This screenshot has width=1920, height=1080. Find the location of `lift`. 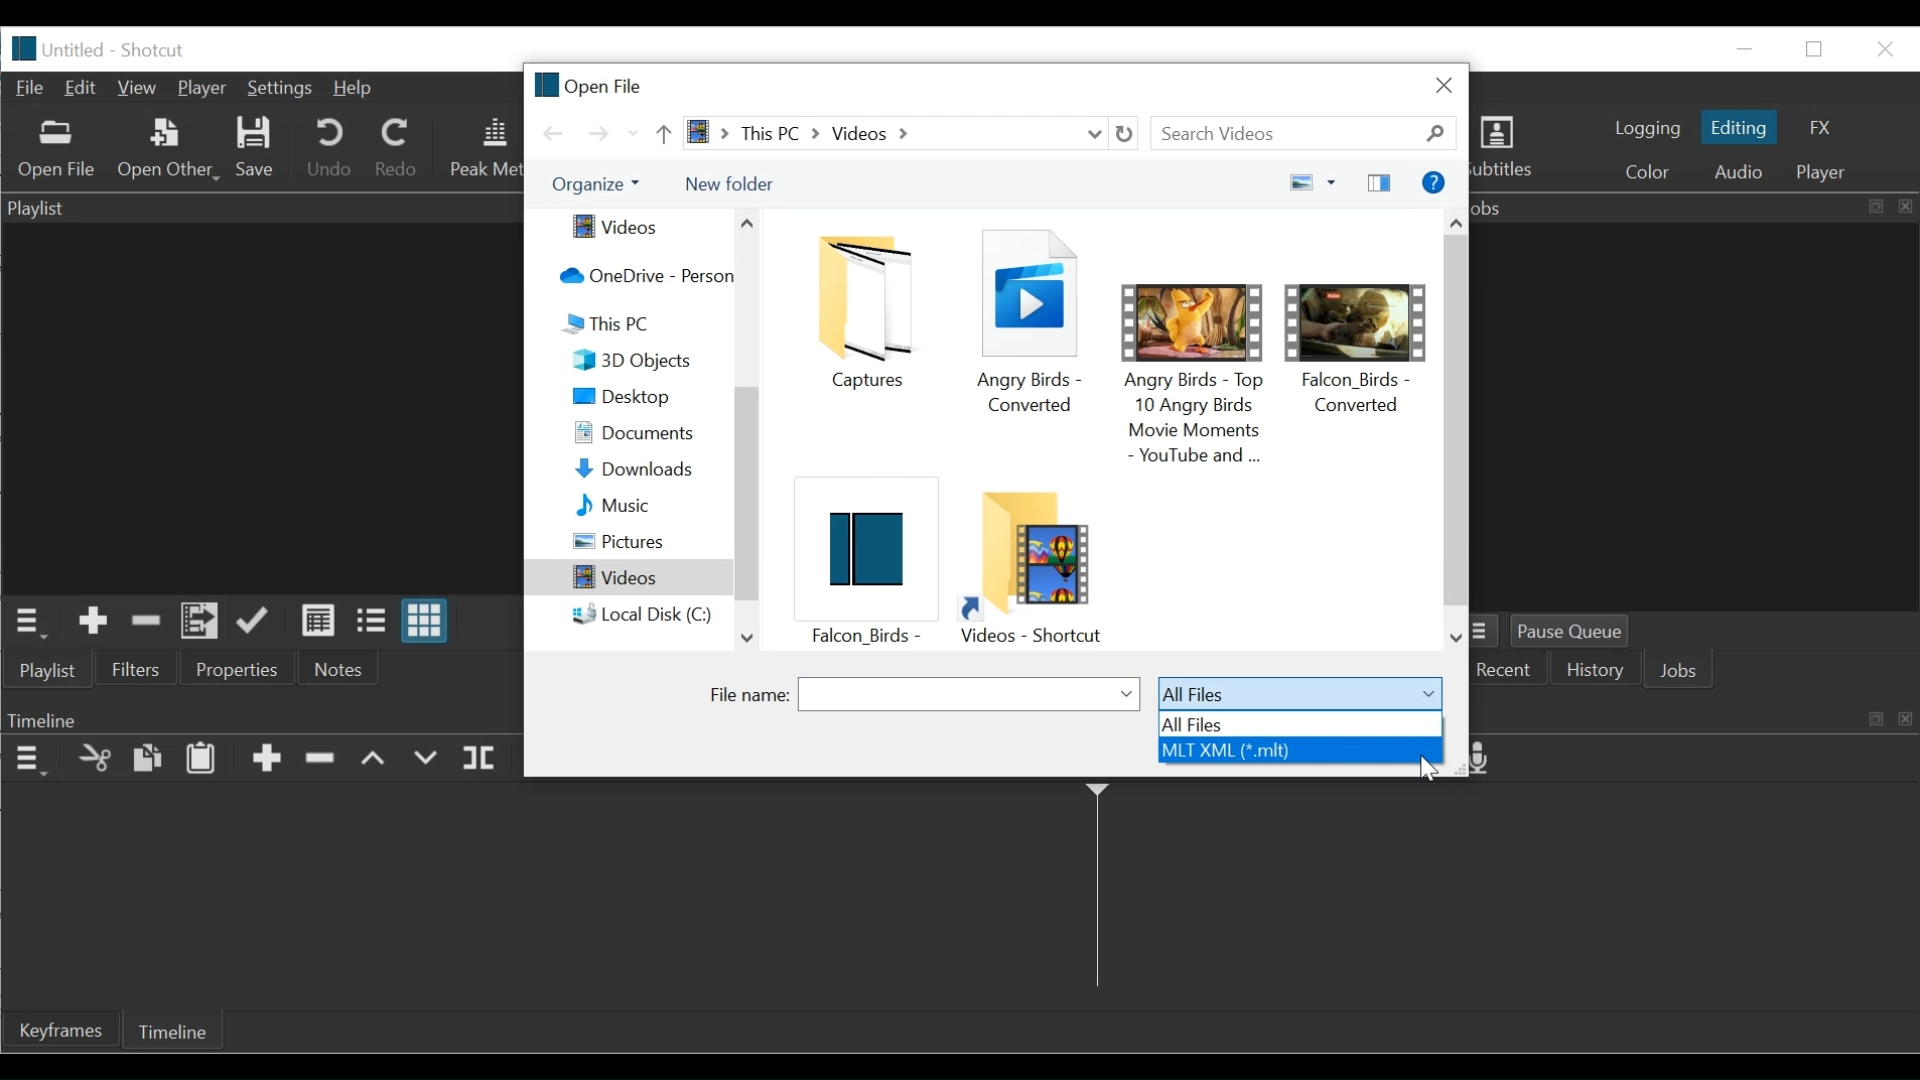

lift is located at coordinates (375, 760).